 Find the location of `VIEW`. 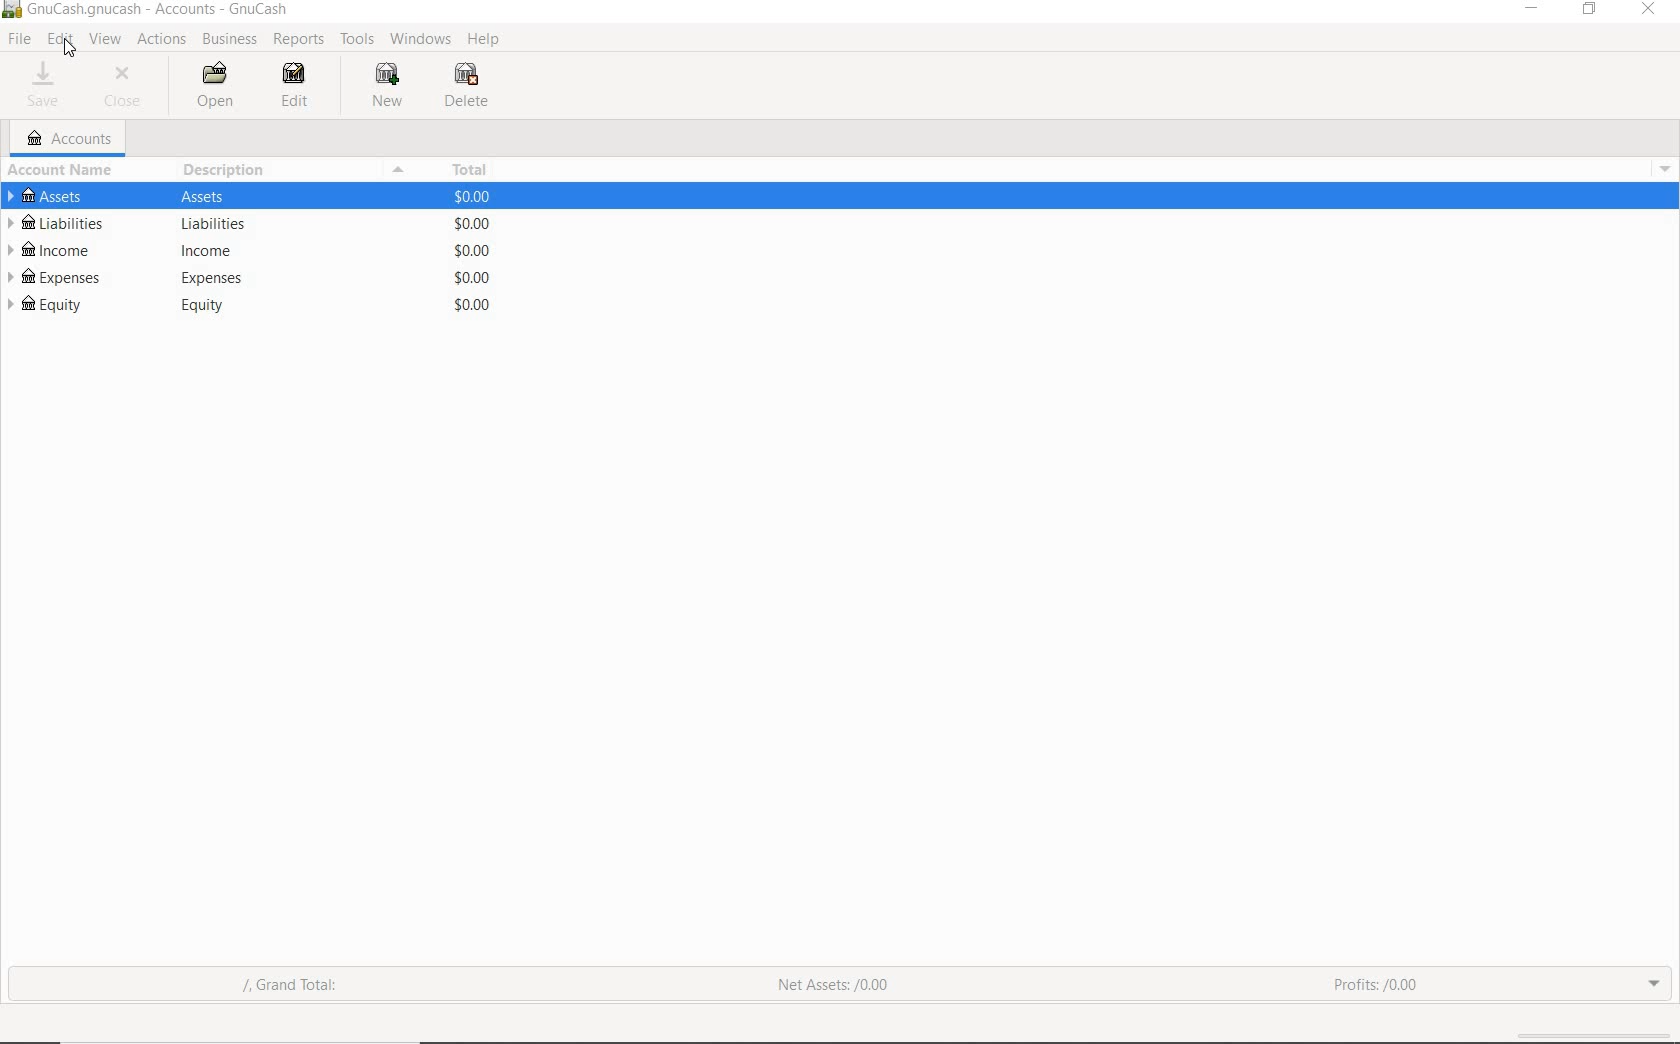

VIEW is located at coordinates (105, 37).